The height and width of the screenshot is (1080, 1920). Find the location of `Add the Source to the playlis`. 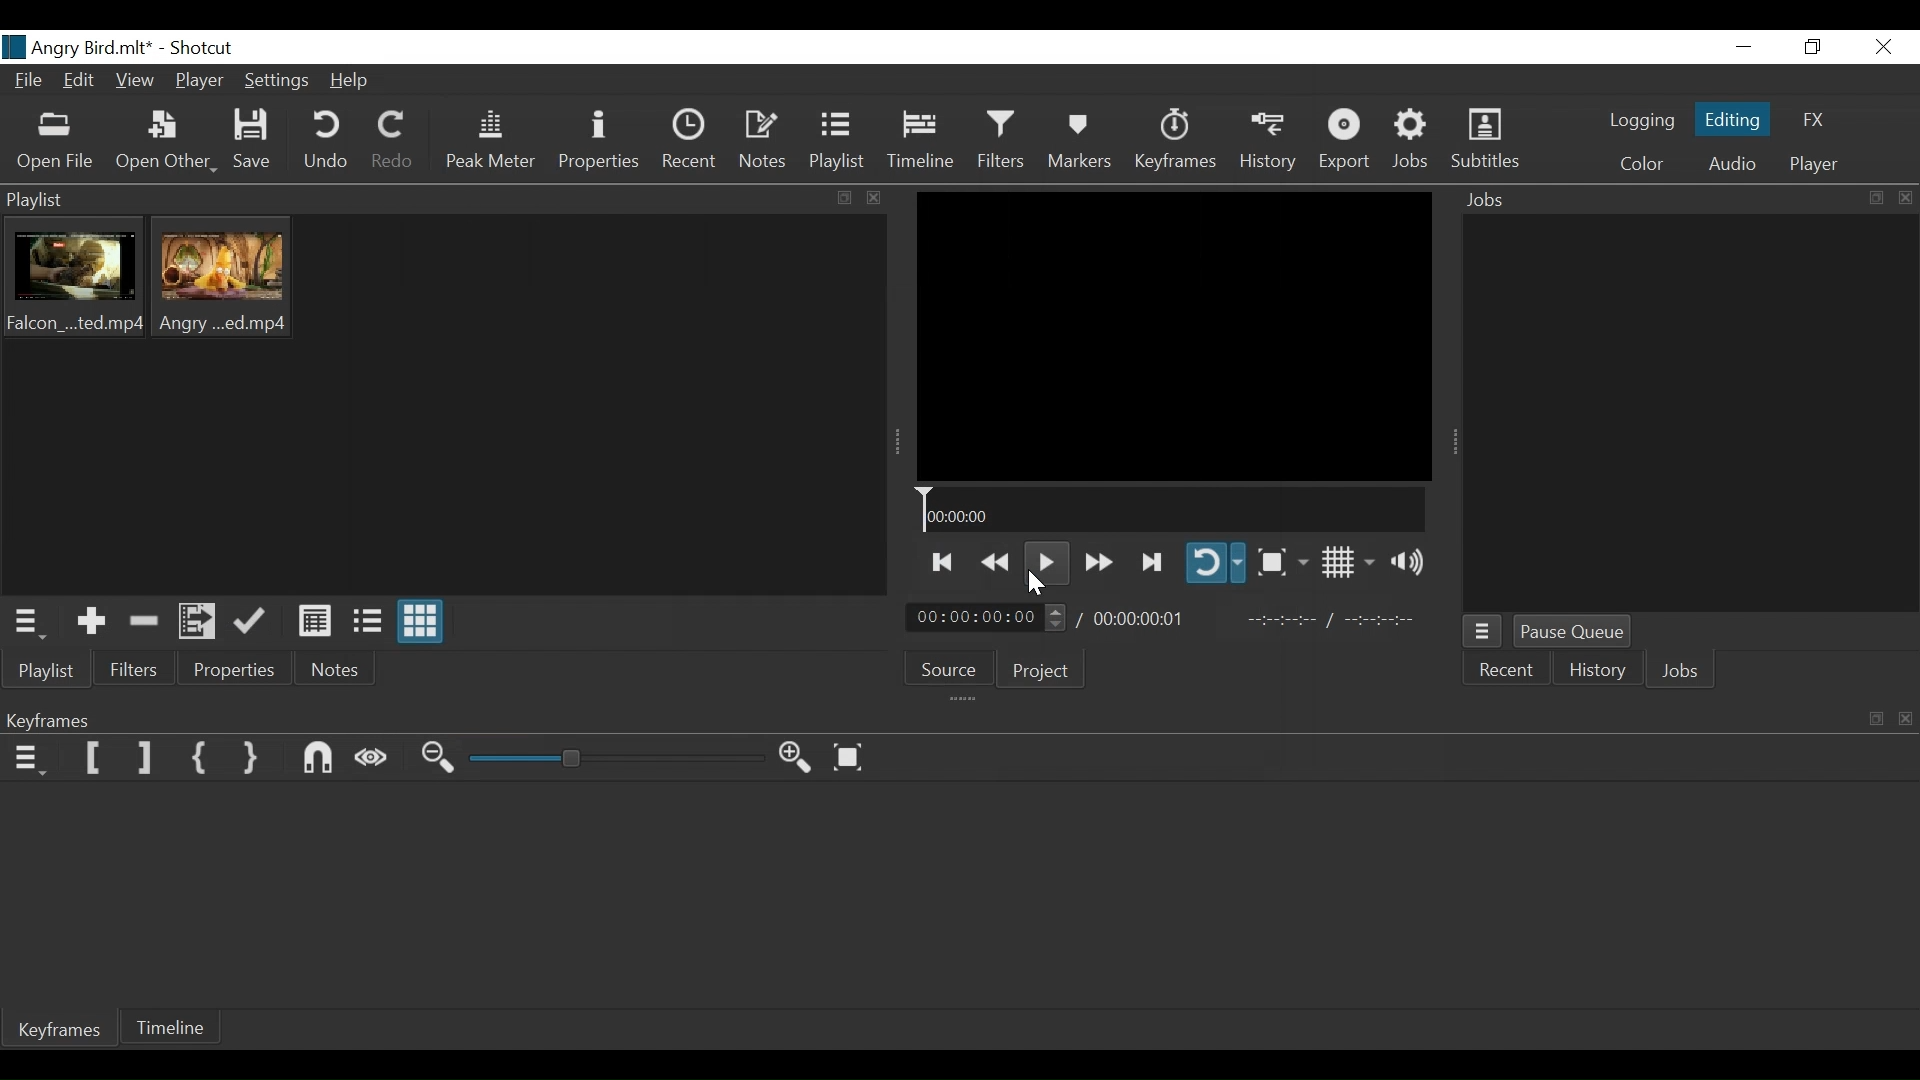

Add the Source to the playlis is located at coordinates (92, 620).